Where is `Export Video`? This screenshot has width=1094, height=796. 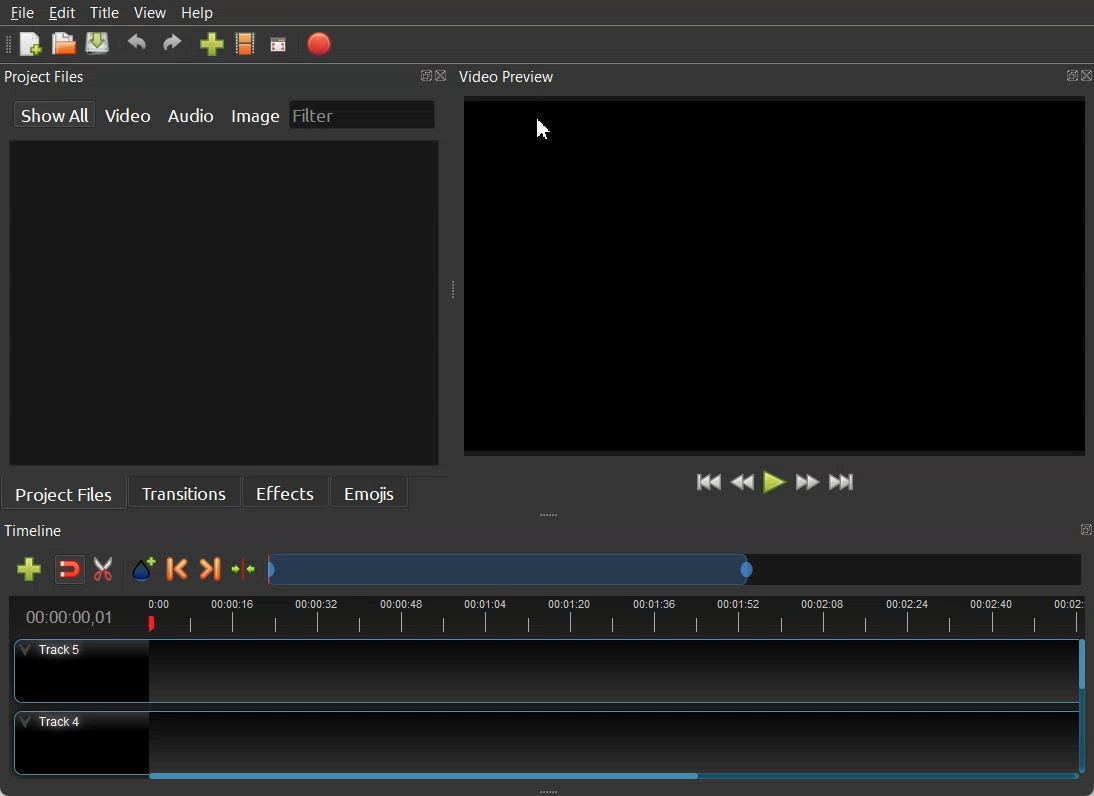 Export Video is located at coordinates (320, 43).